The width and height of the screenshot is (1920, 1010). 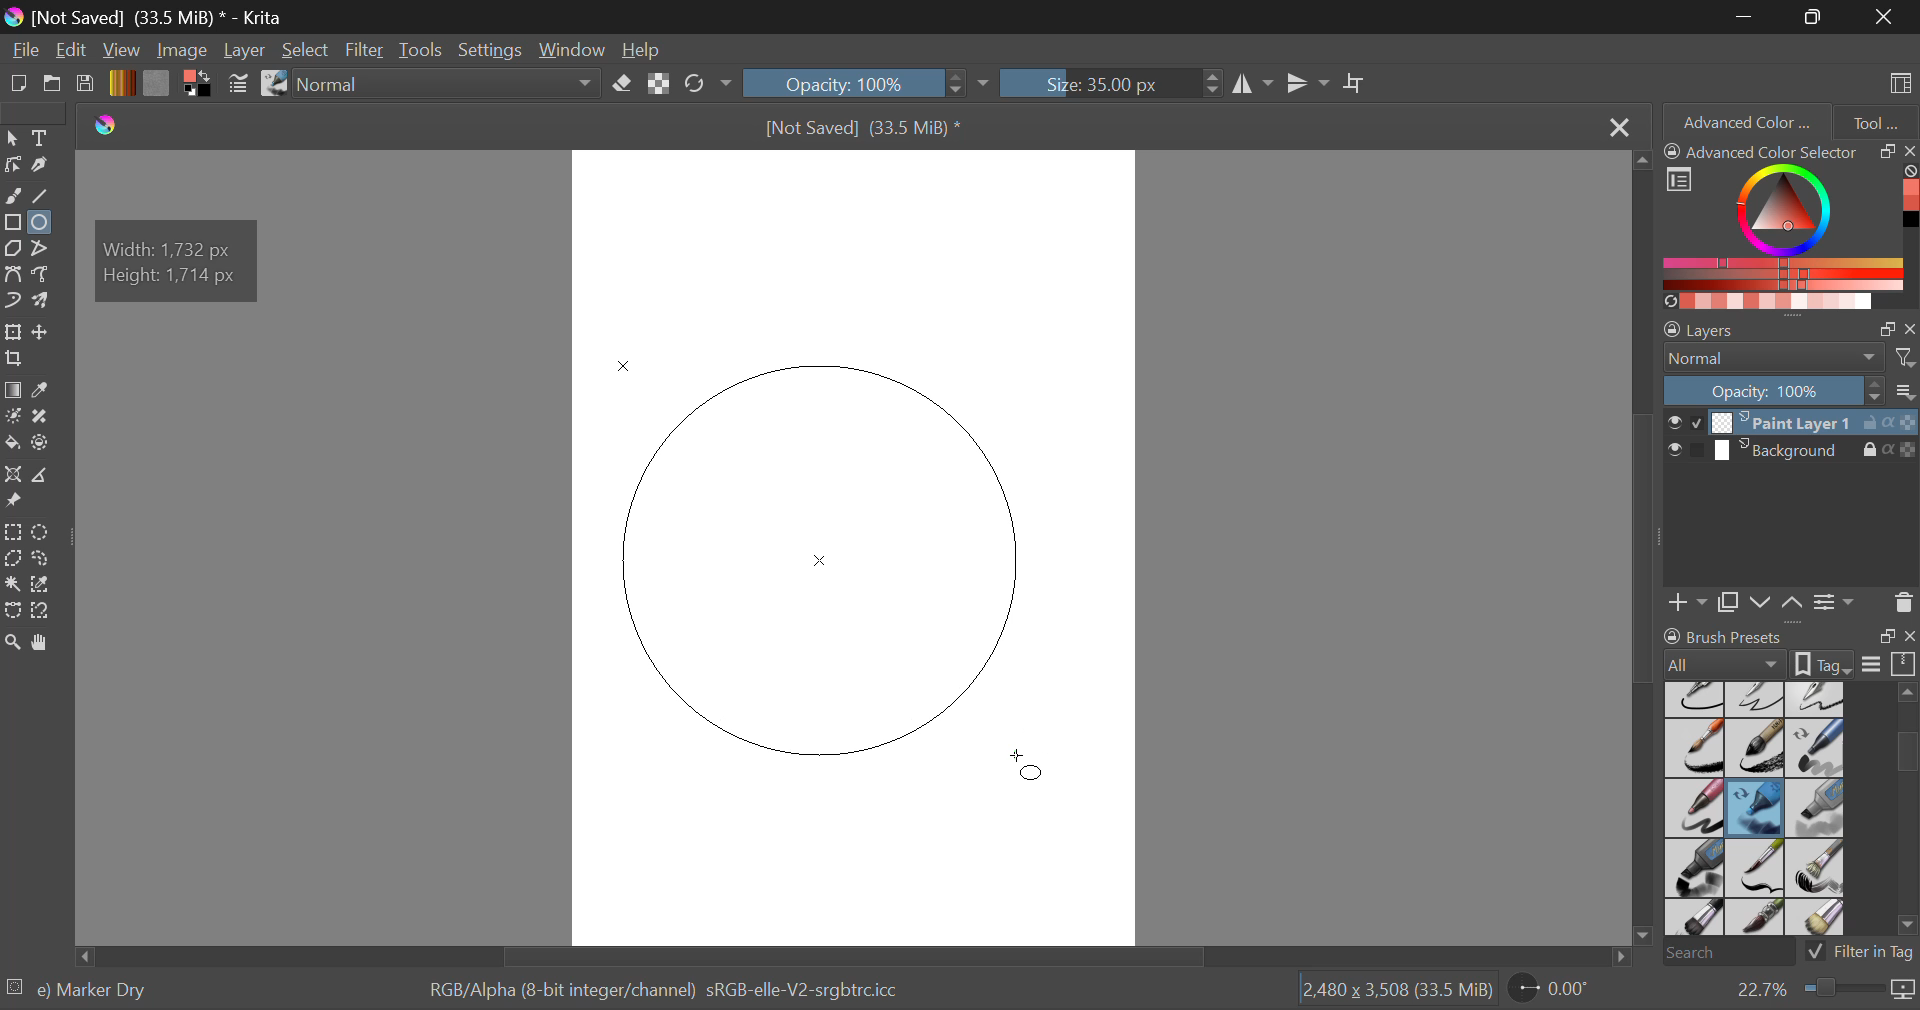 I want to click on Smart Patch Tool, so click(x=44, y=418).